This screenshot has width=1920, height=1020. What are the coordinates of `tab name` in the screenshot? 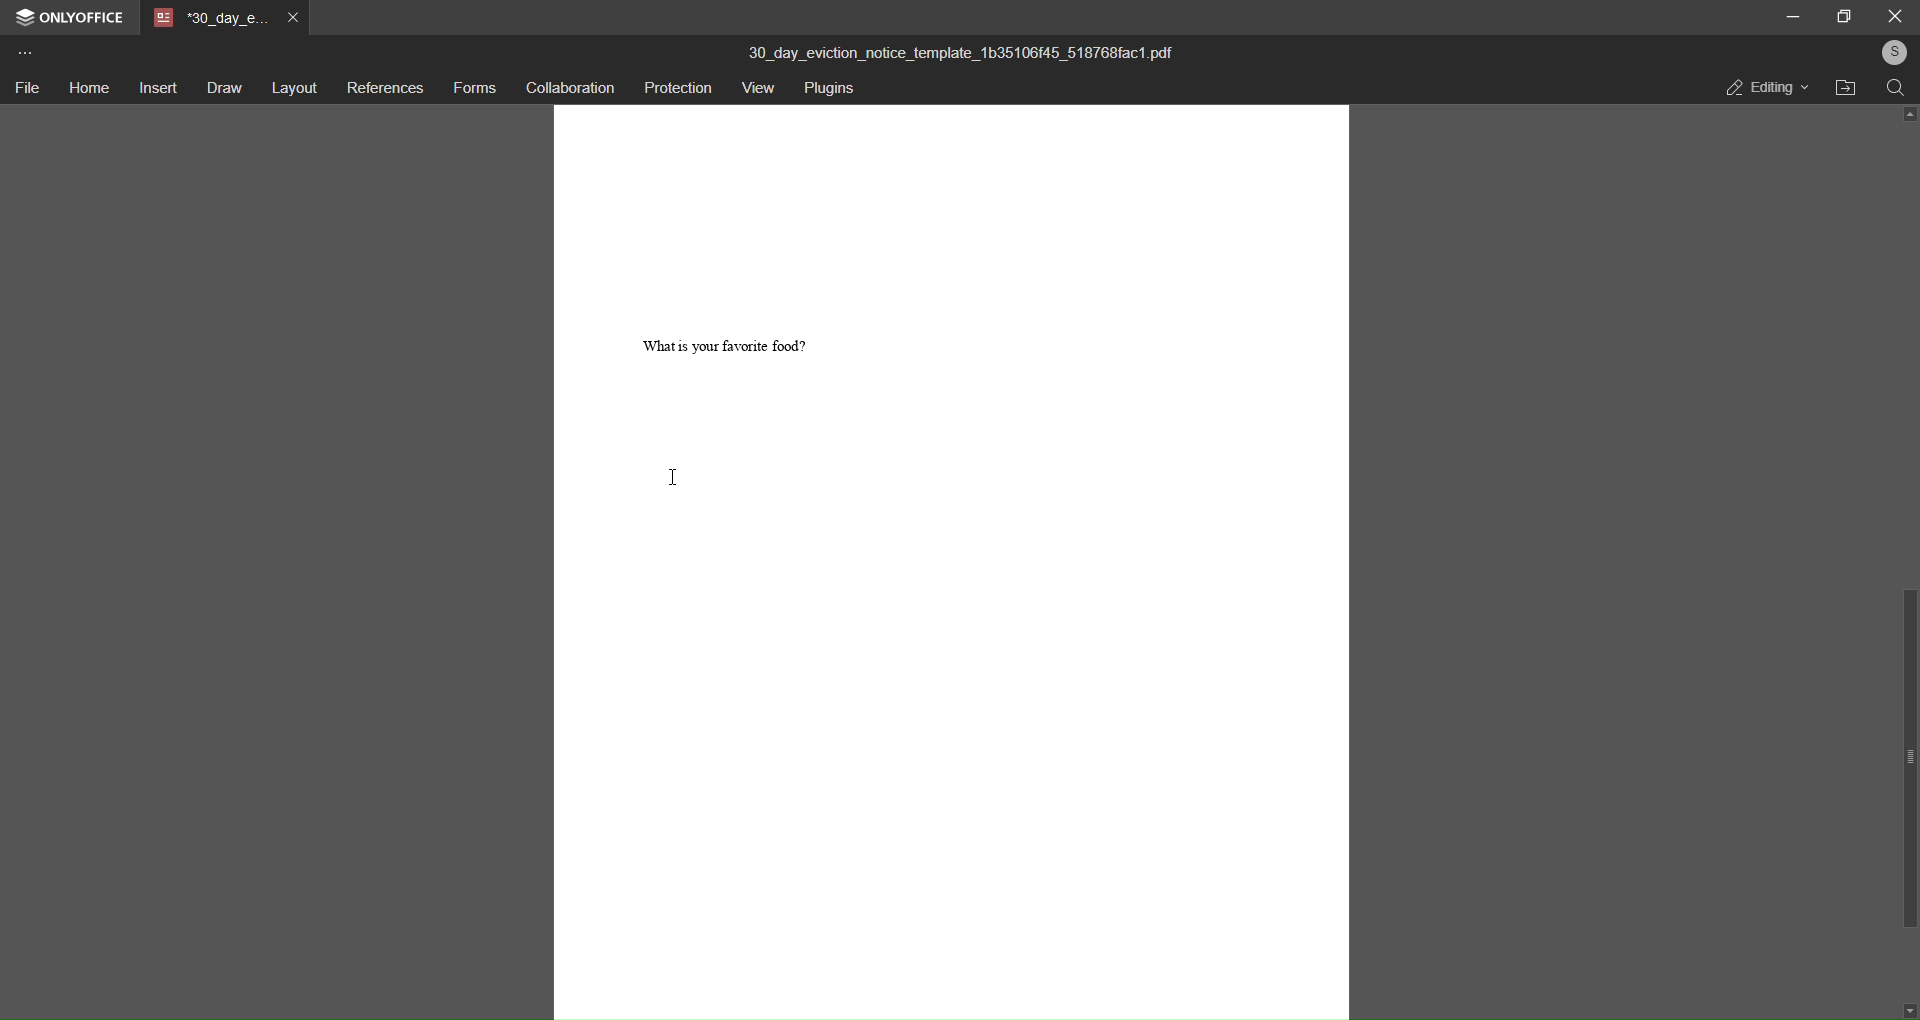 It's located at (208, 20).